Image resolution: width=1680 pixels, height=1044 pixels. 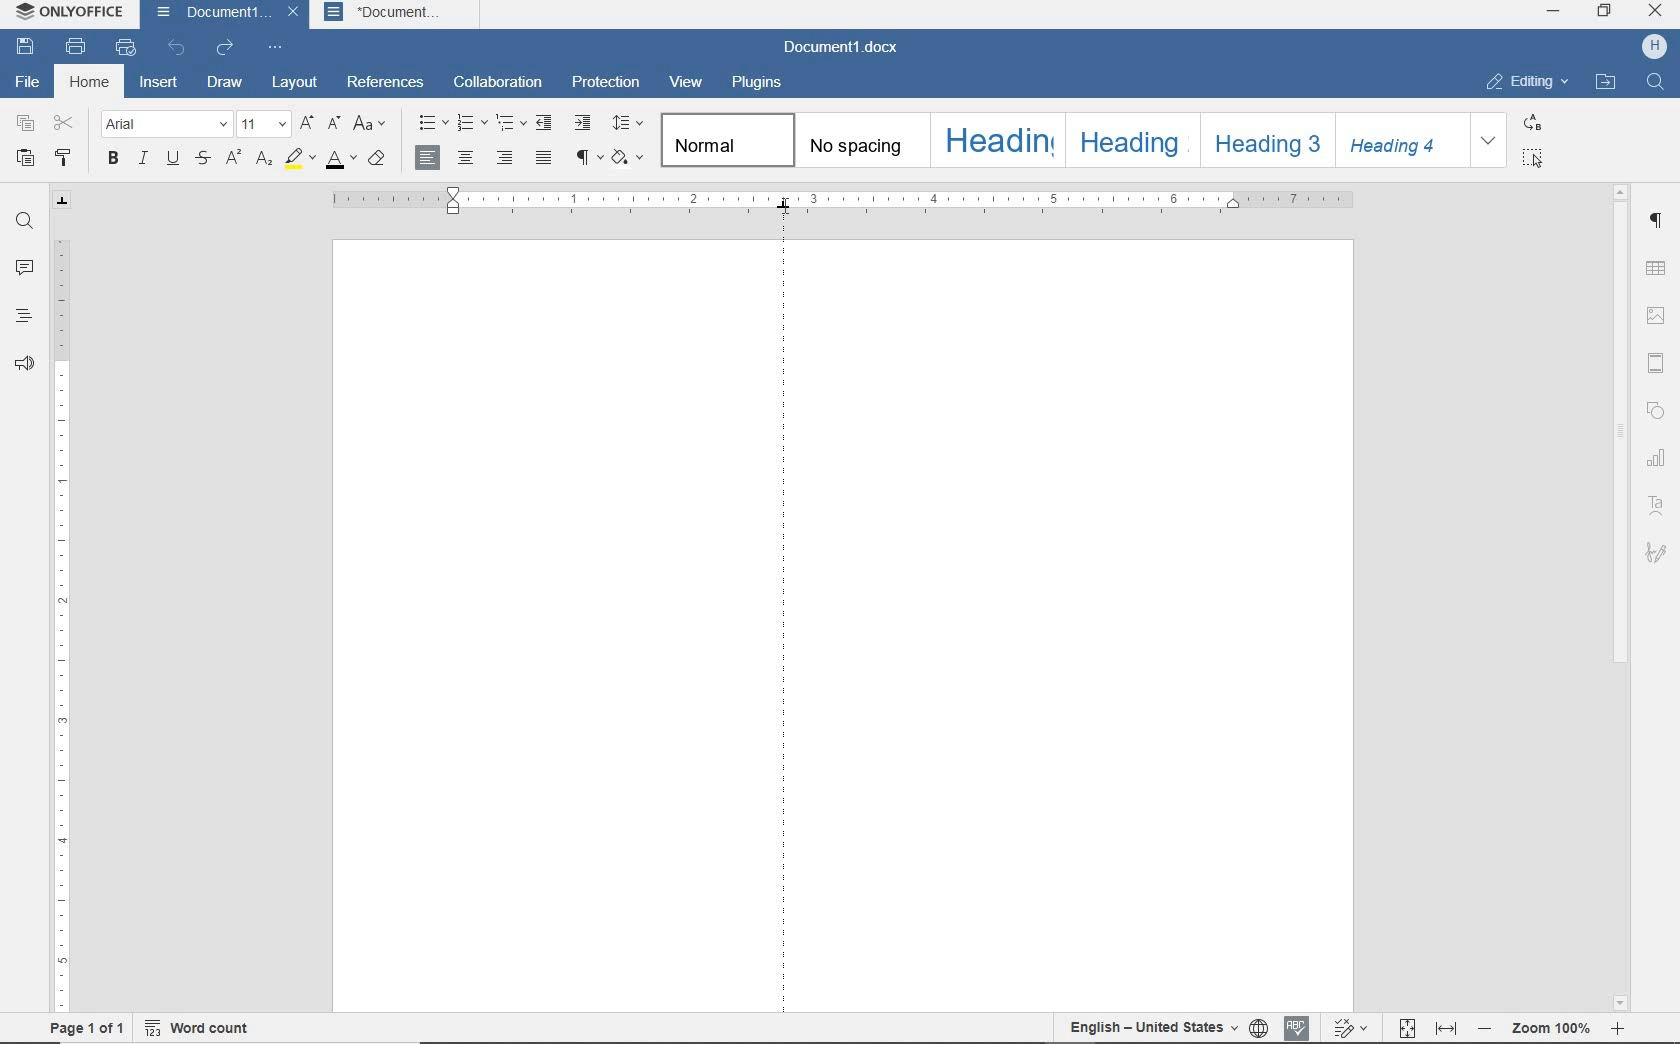 I want to click on DRAW, so click(x=225, y=83).